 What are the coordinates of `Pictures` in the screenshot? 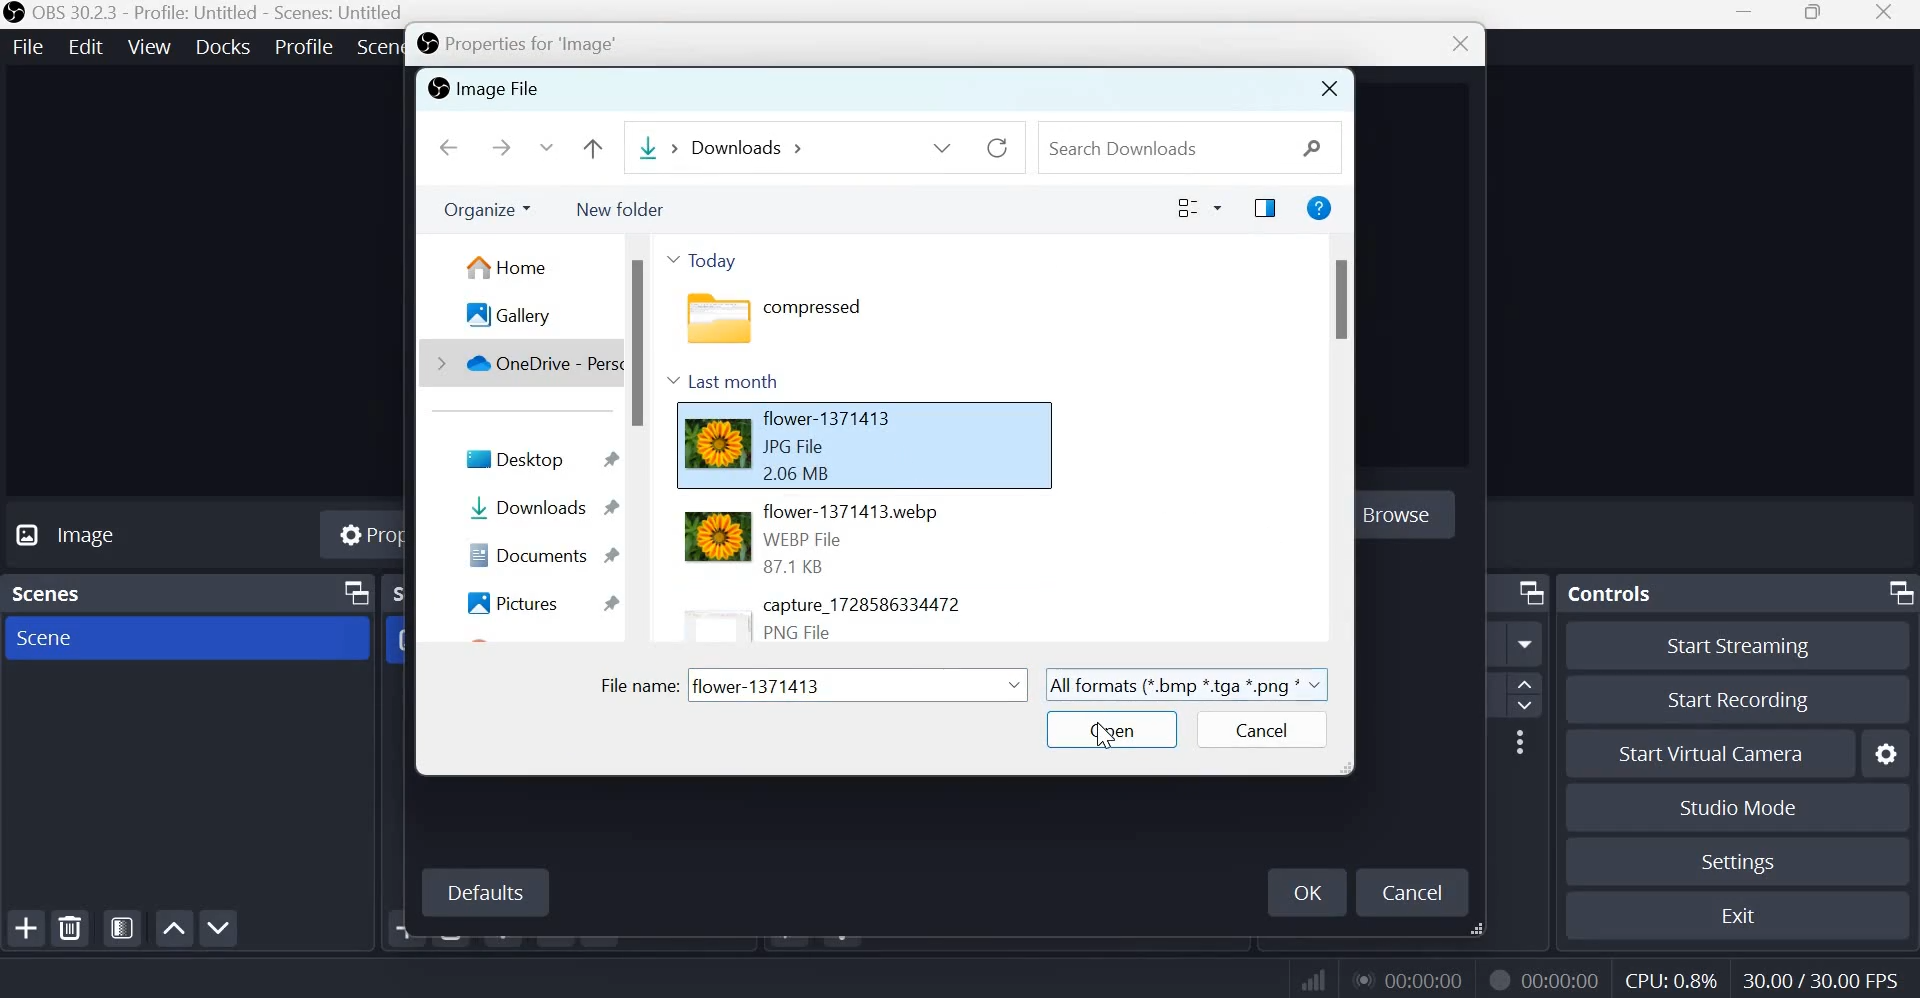 It's located at (541, 607).